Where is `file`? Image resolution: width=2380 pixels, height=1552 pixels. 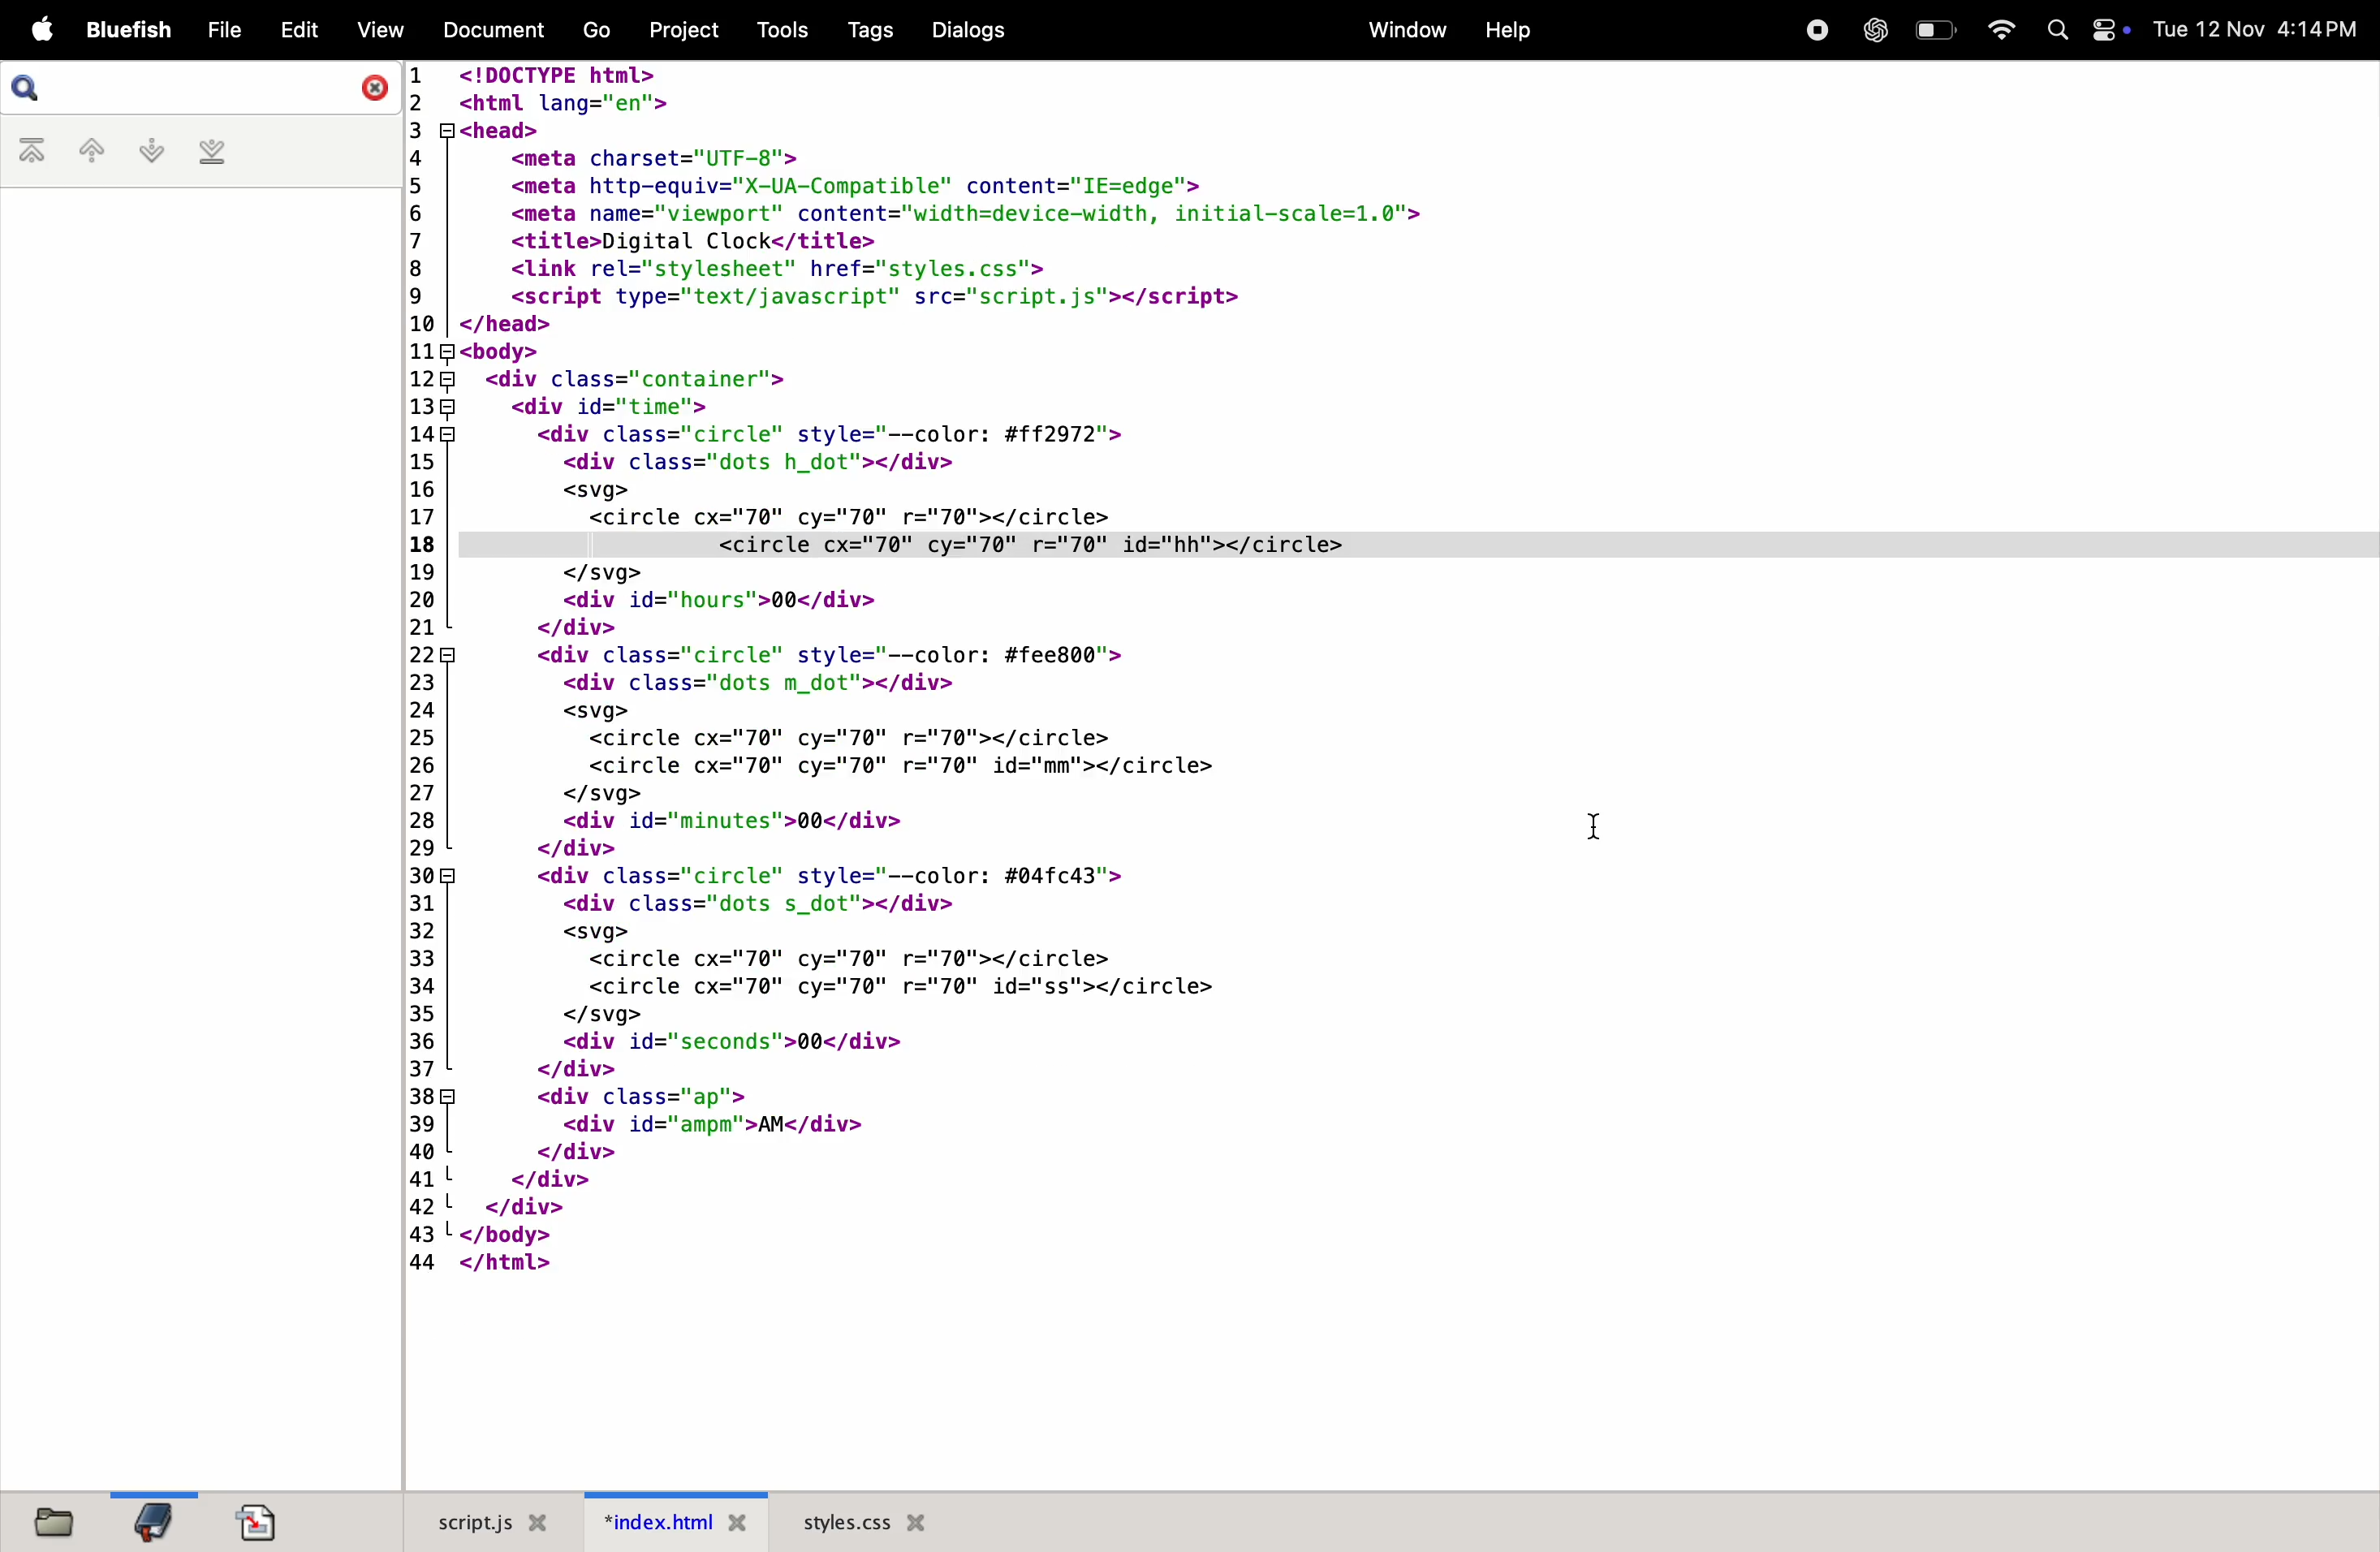 file is located at coordinates (62, 1522).